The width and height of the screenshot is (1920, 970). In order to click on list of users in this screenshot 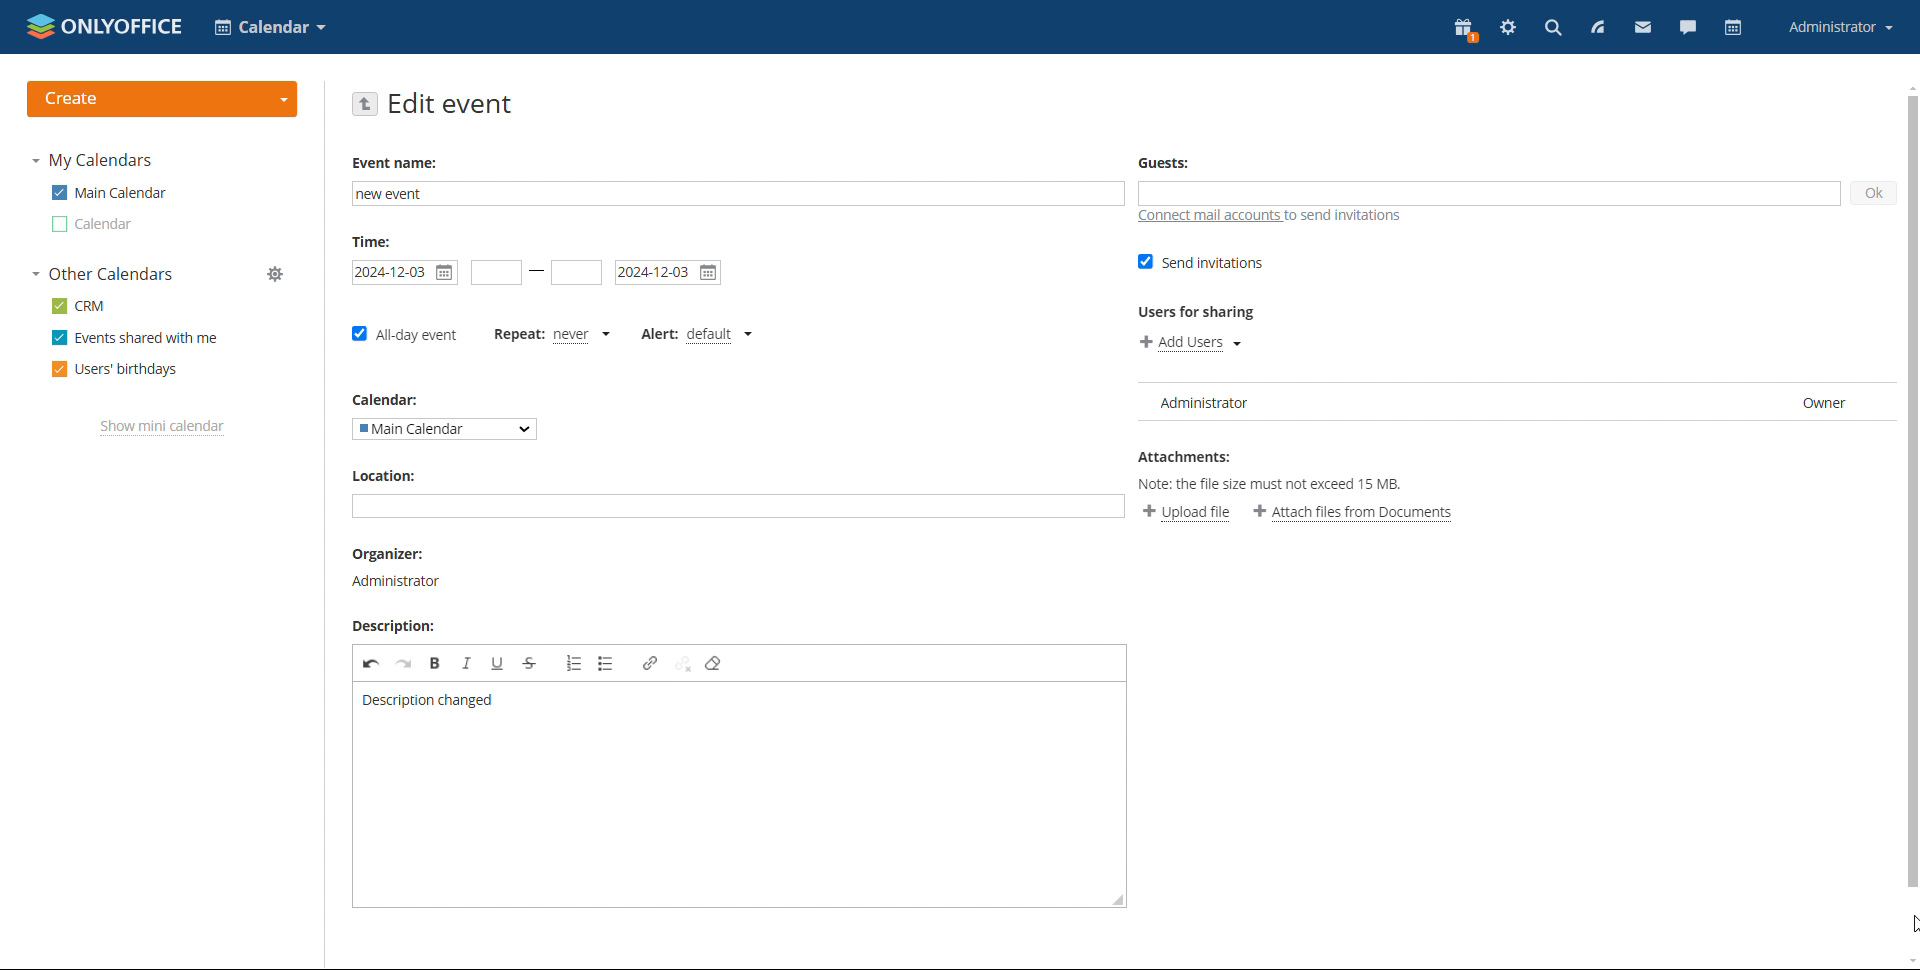, I will do `click(1517, 403)`.